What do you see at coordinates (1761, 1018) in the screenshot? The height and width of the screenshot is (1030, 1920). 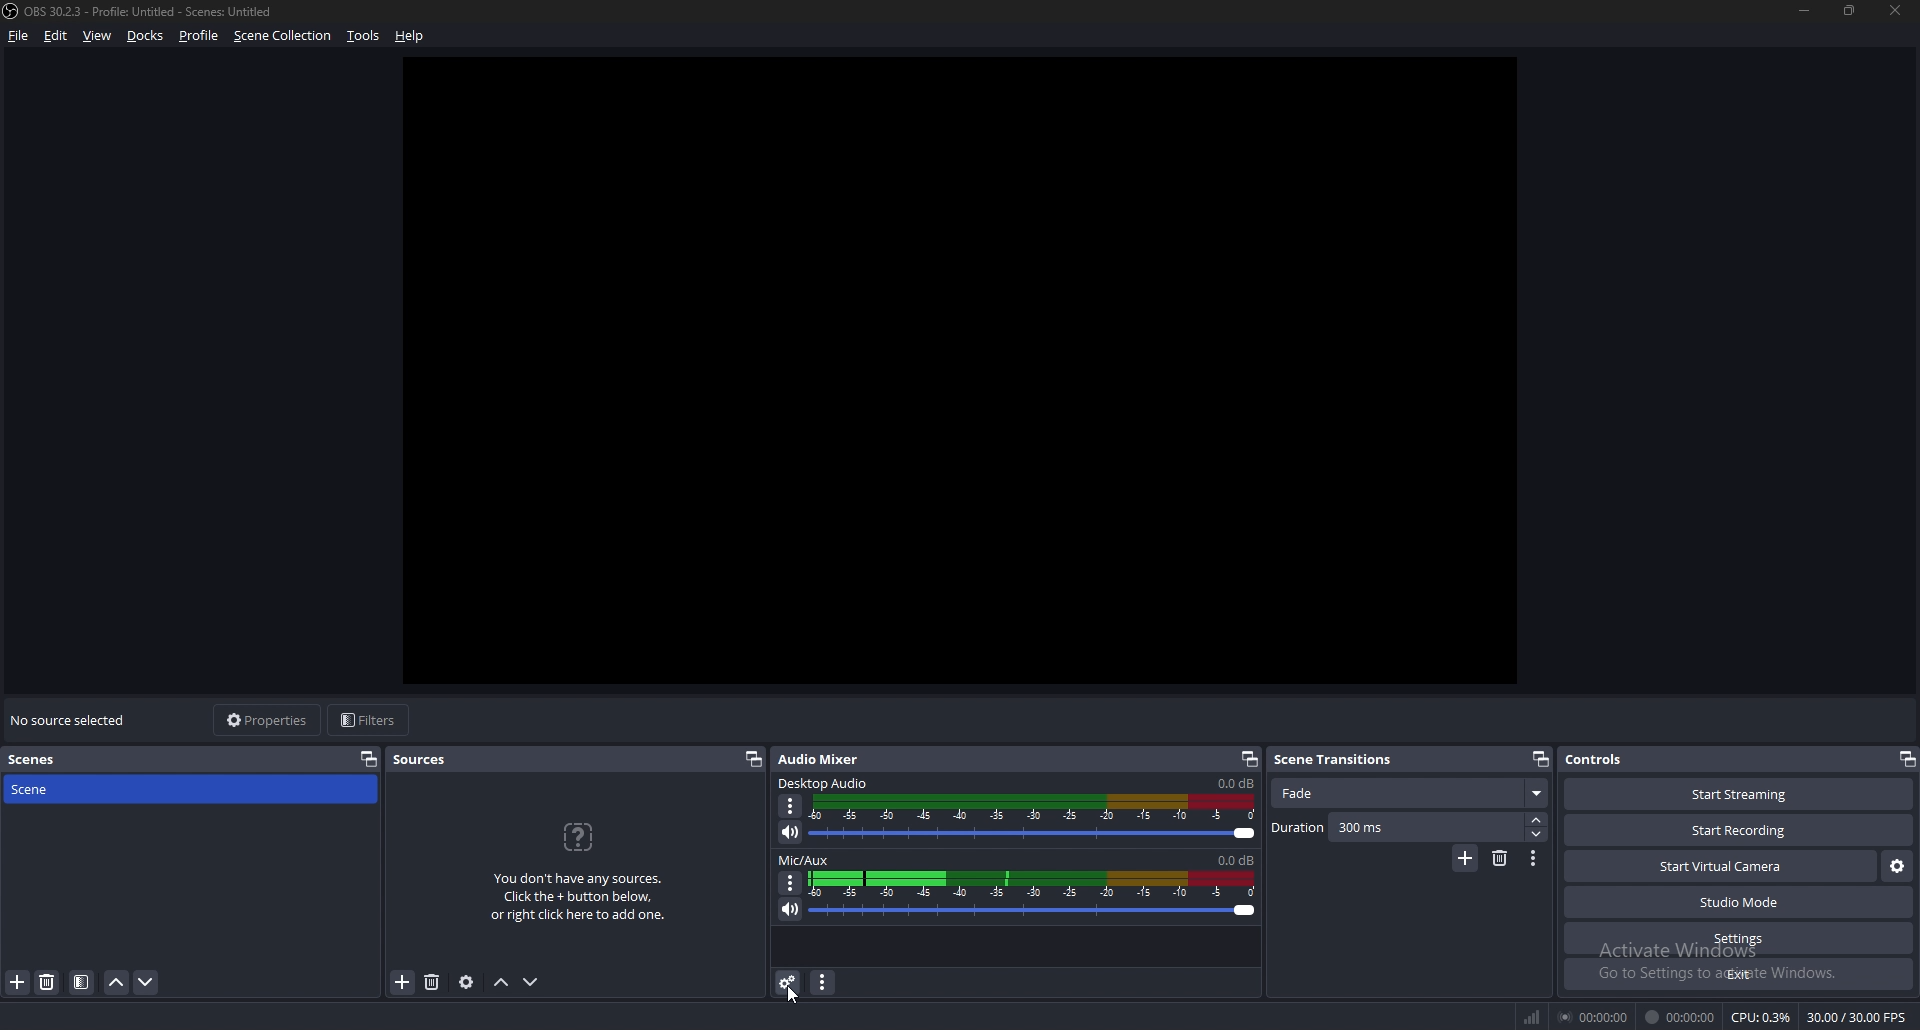 I see `CPU: 0.3%` at bounding box center [1761, 1018].